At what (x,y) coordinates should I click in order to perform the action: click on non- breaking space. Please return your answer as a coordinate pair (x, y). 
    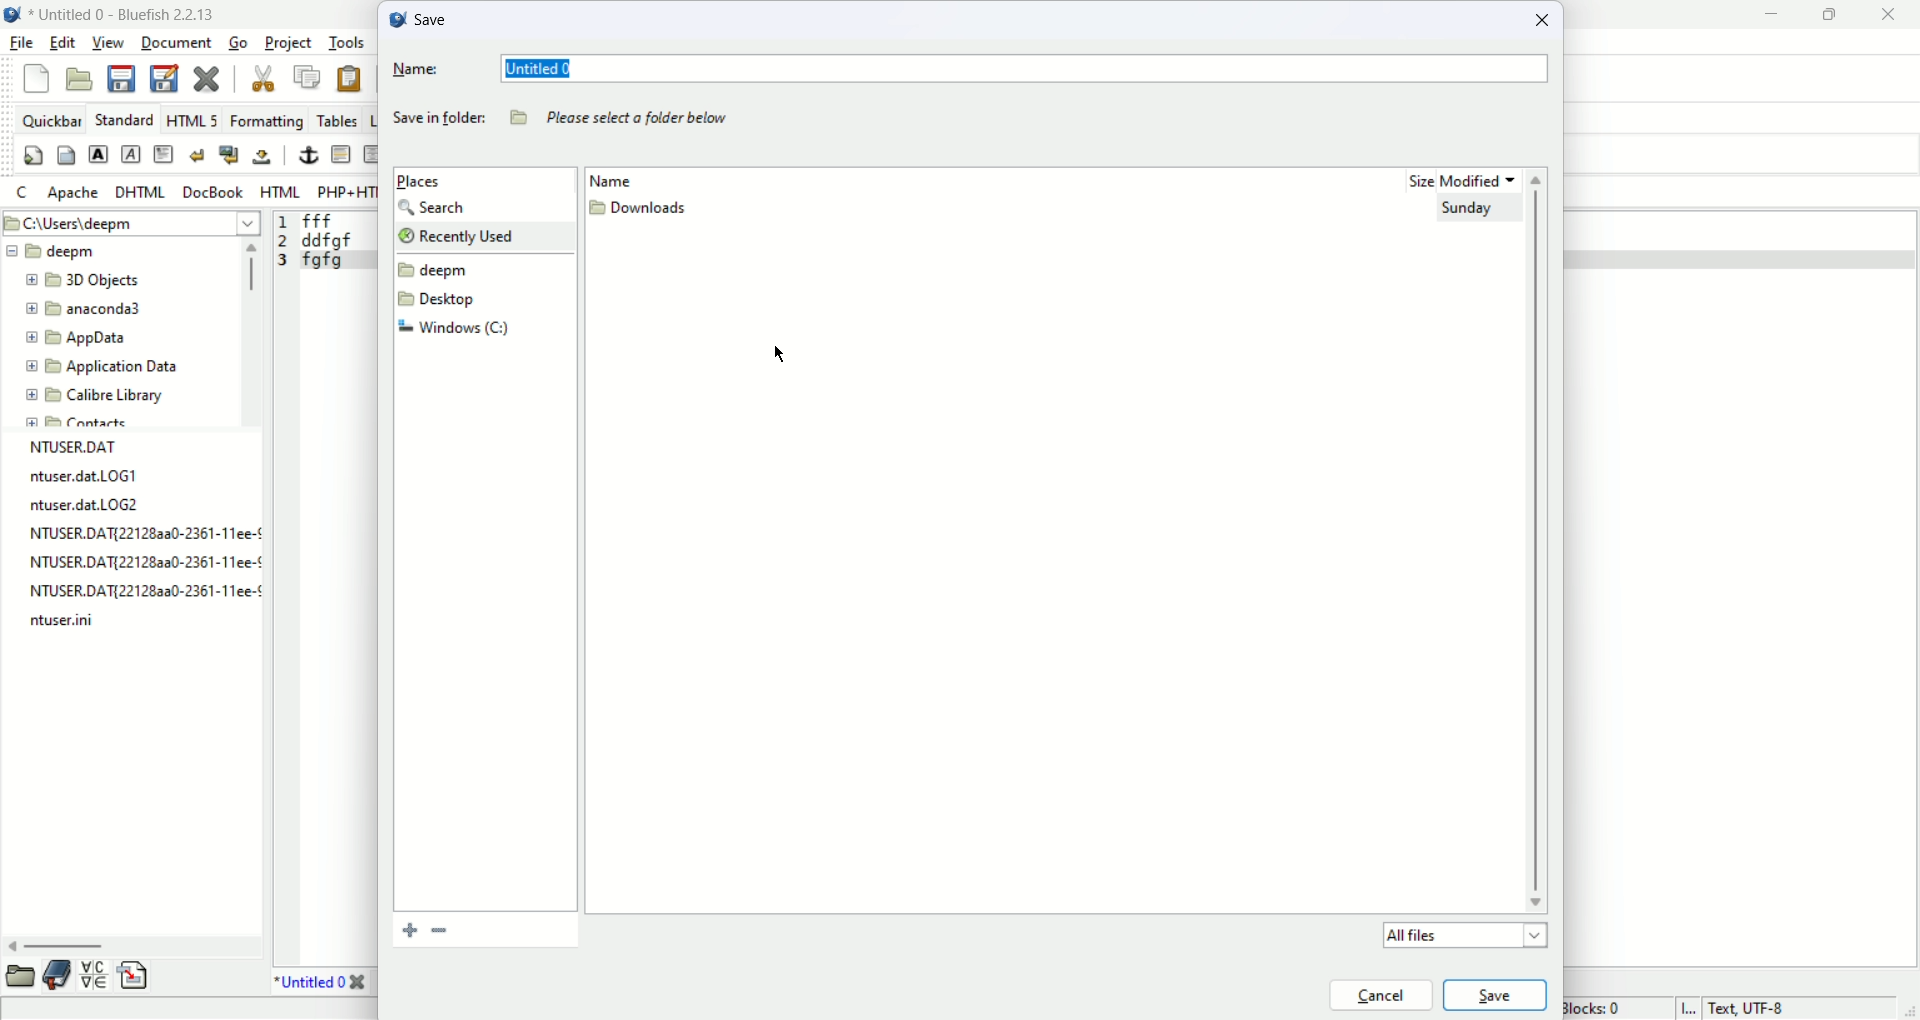
    Looking at the image, I should click on (263, 158).